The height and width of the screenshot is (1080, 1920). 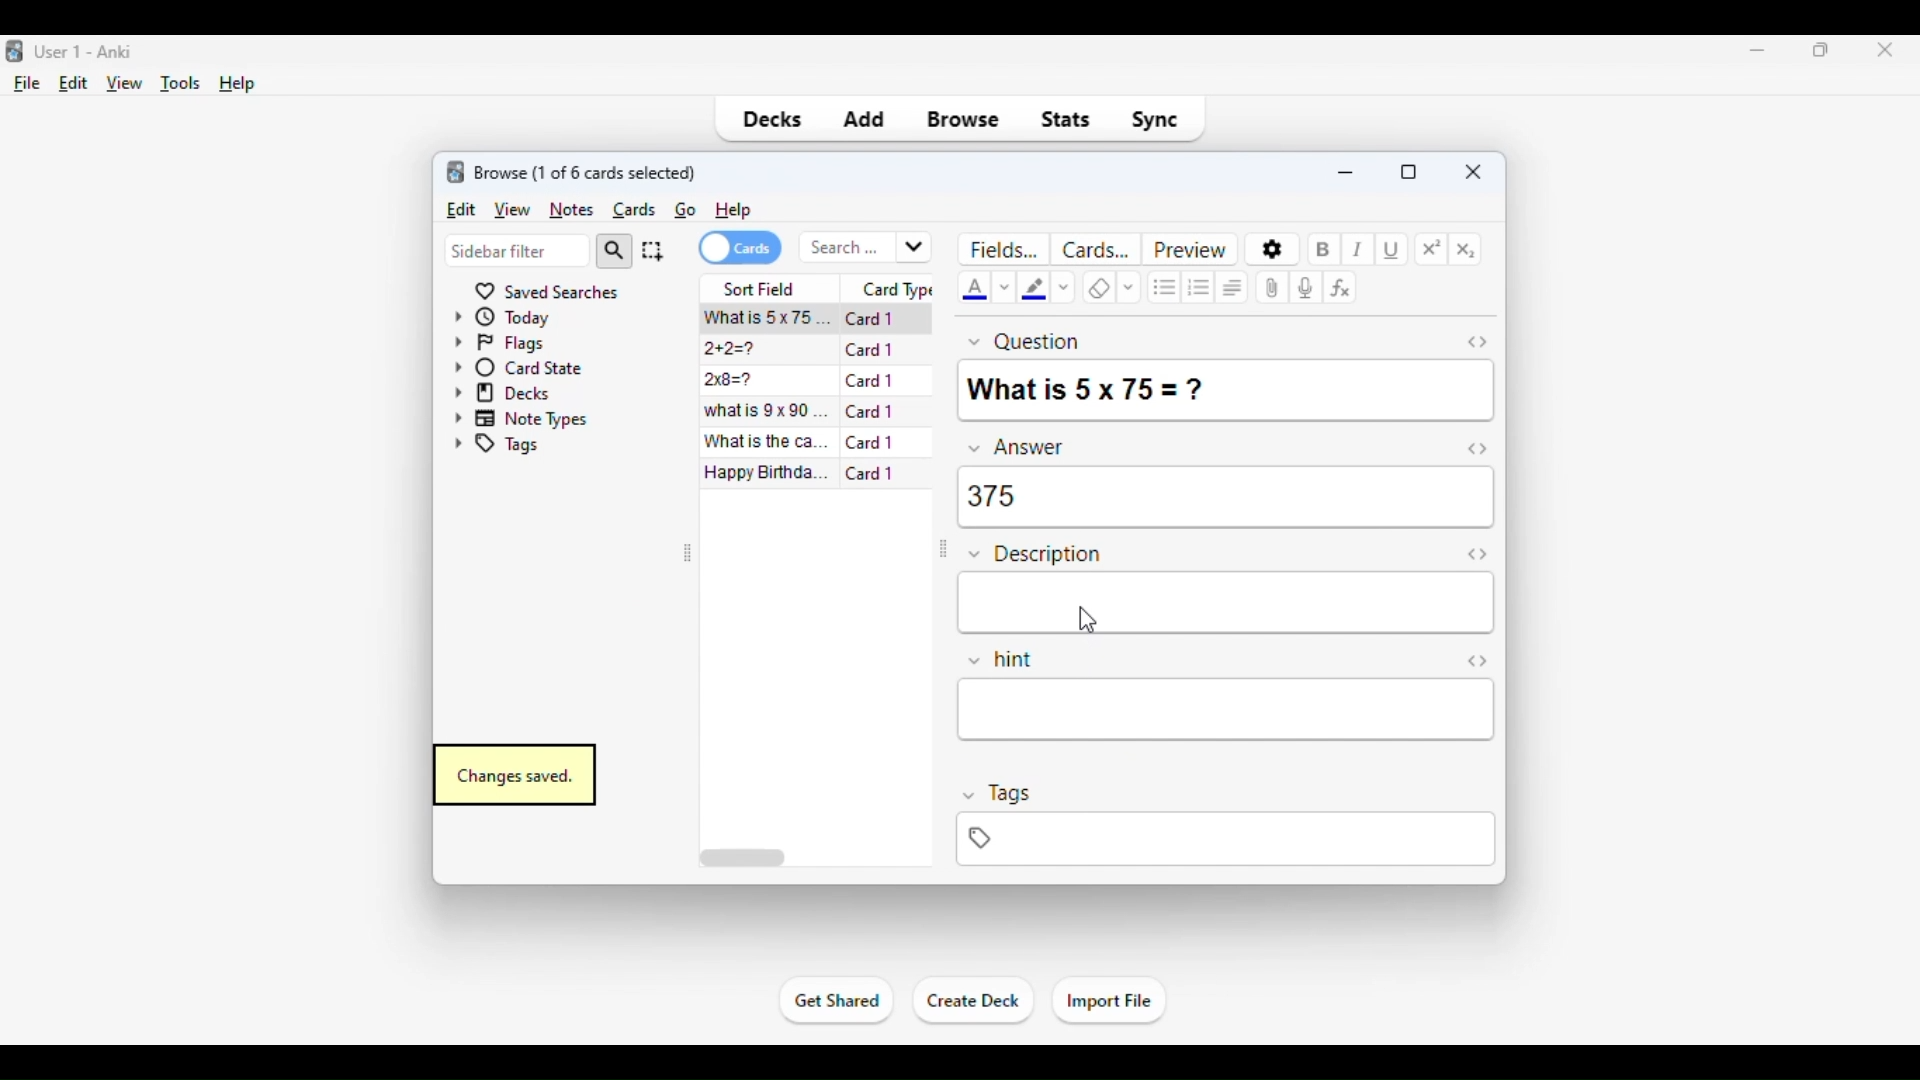 I want to click on italic, so click(x=1358, y=249).